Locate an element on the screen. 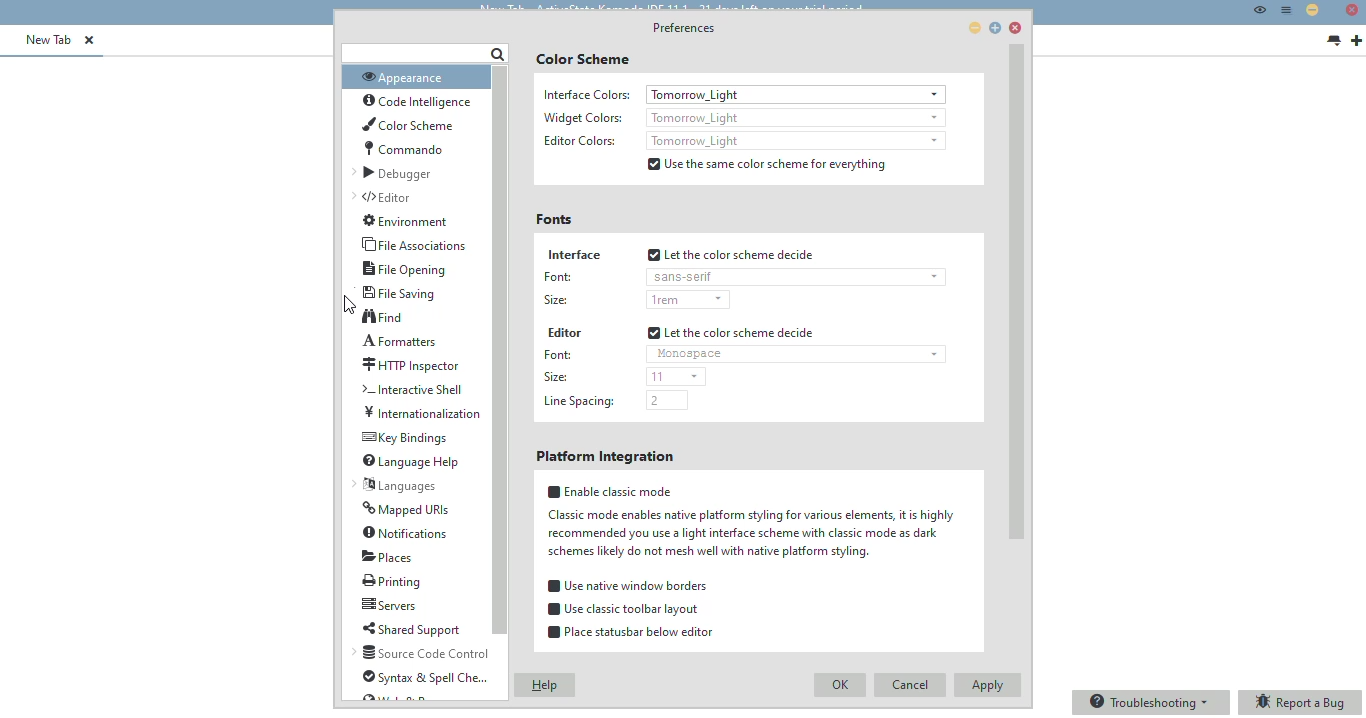  use classic toolbar layout is located at coordinates (624, 609).